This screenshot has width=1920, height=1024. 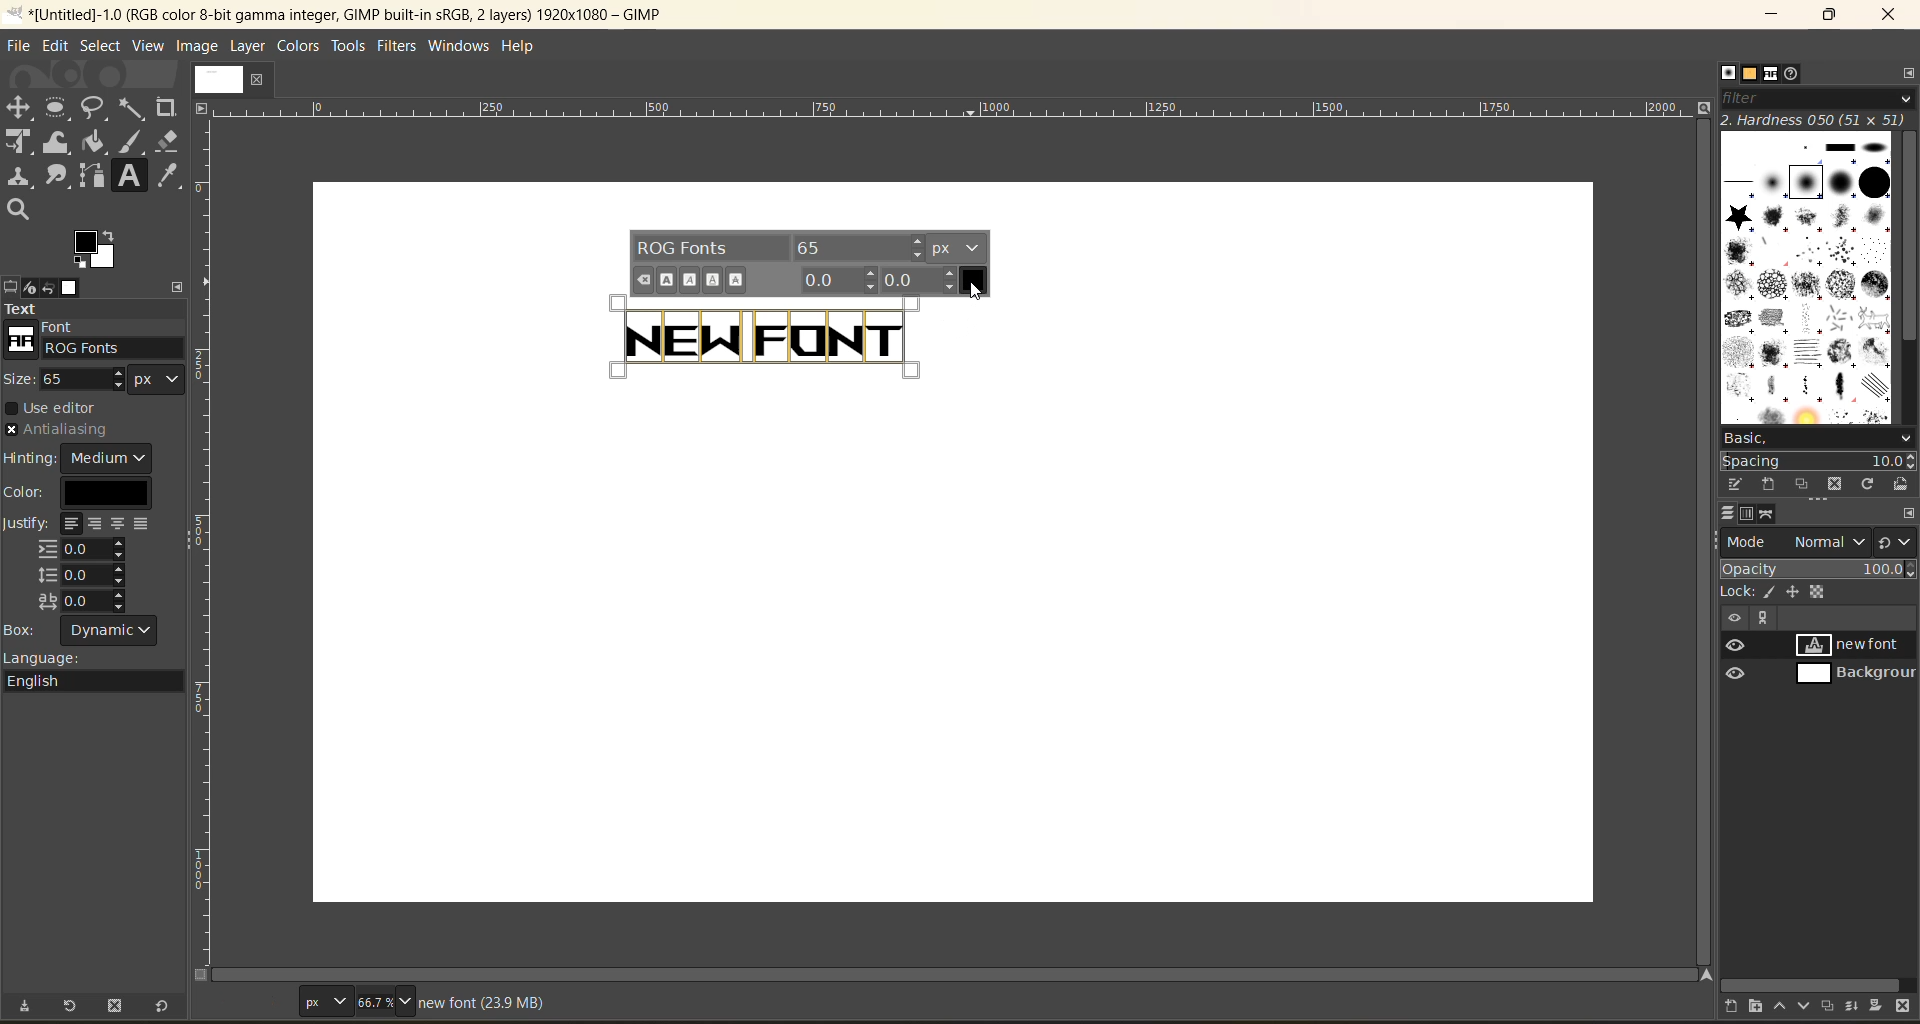 I want to click on tool options, so click(x=12, y=287).